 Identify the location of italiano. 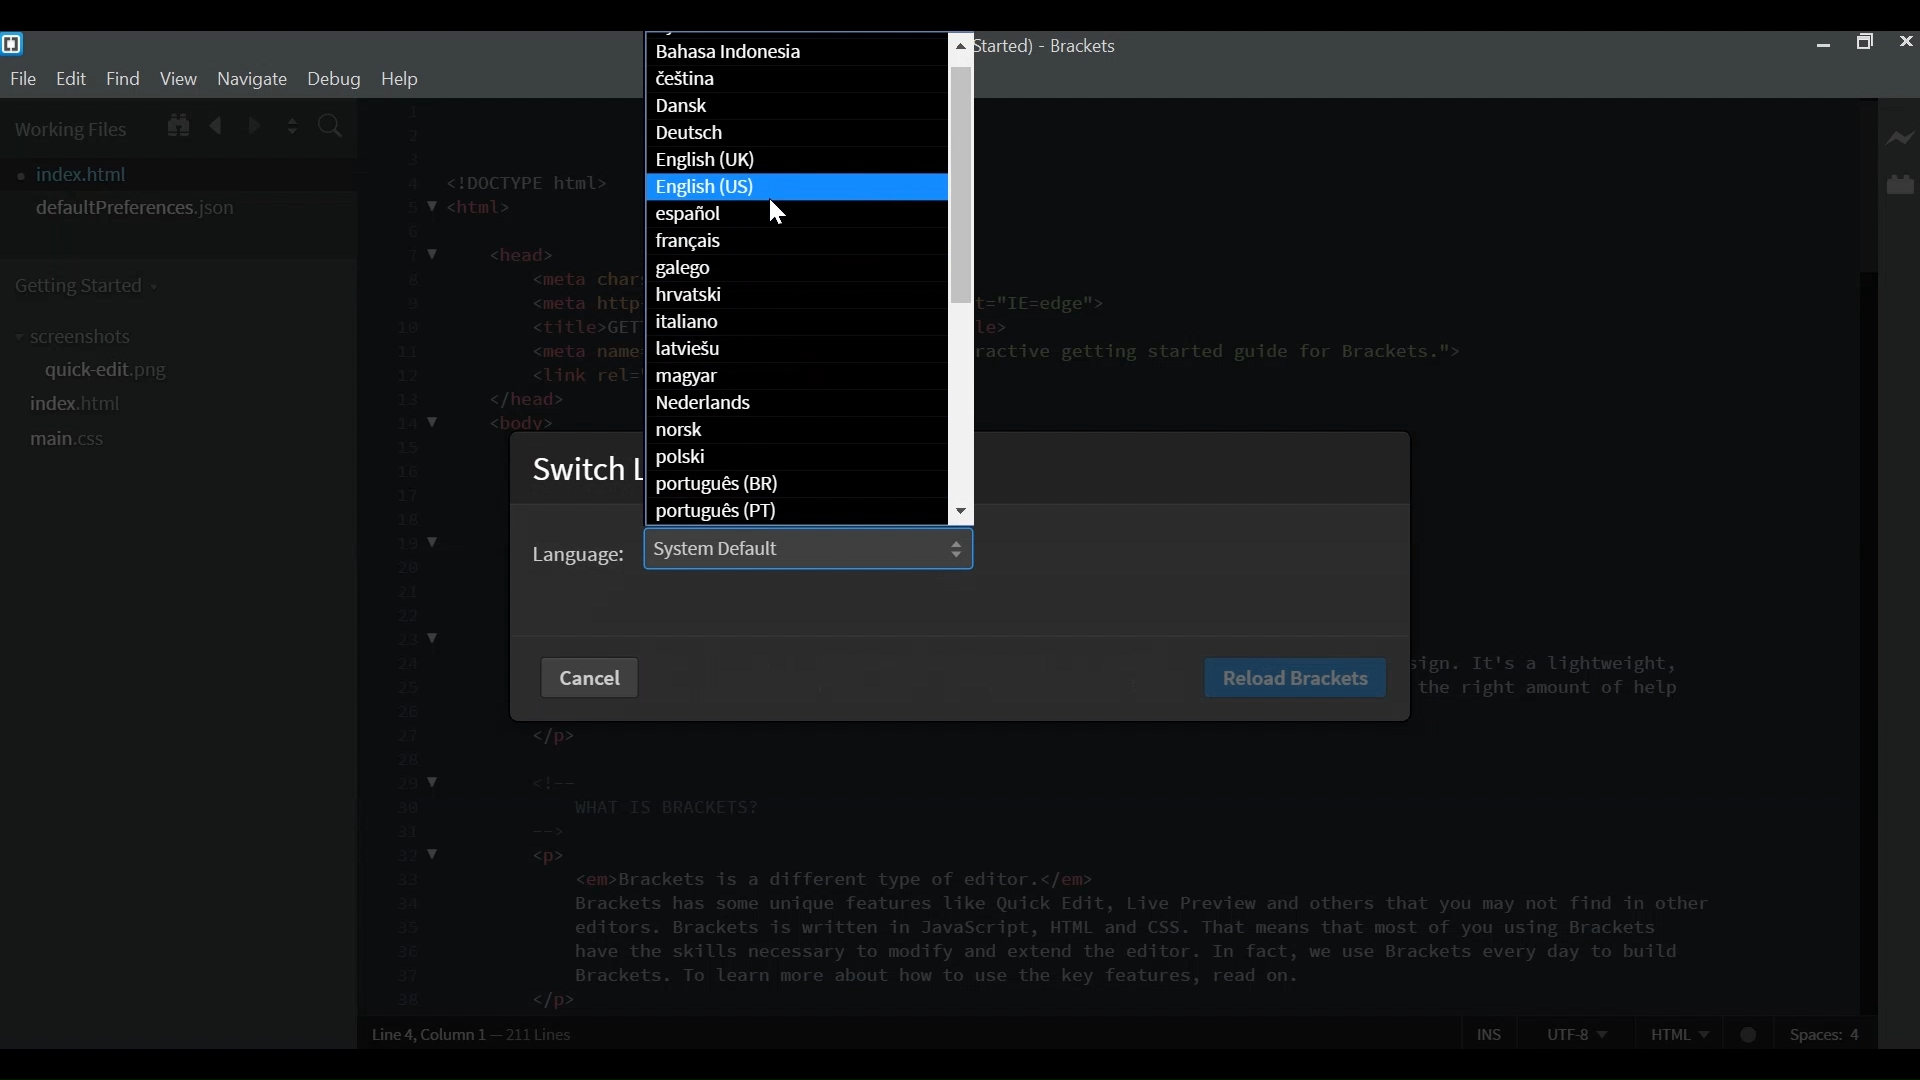
(794, 322).